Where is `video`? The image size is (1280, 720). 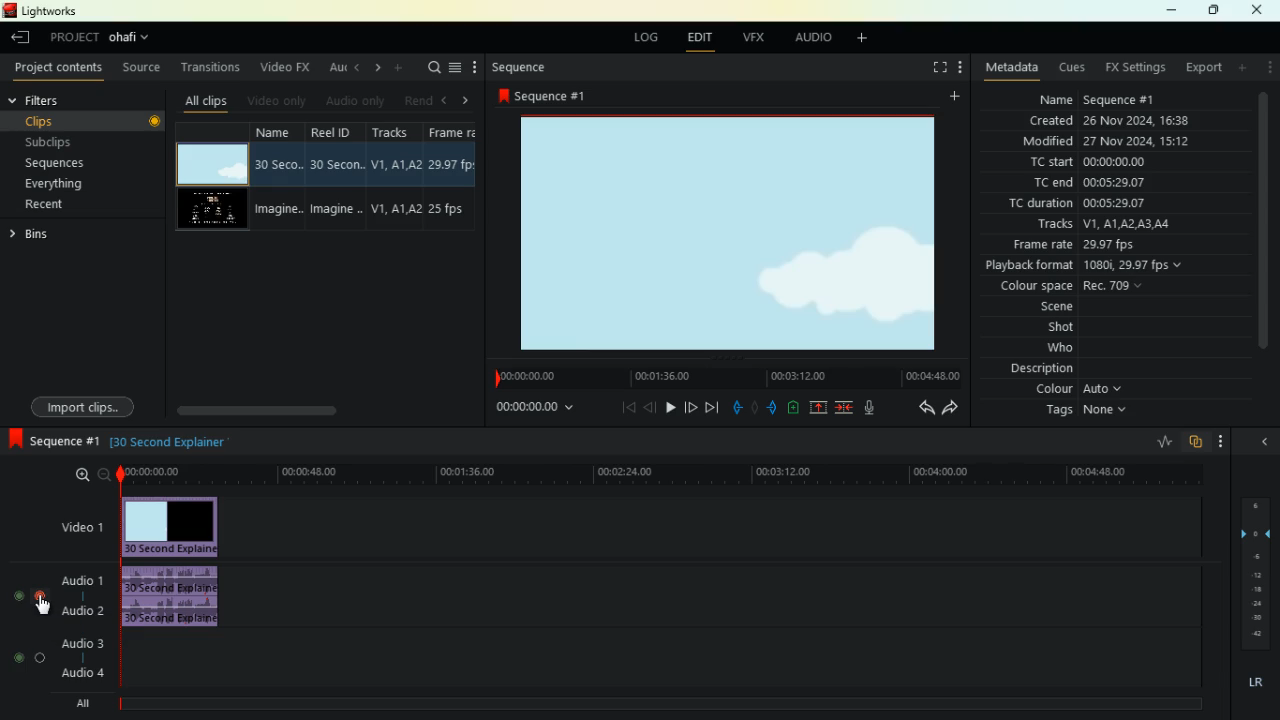
video is located at coordinates (212, 164).